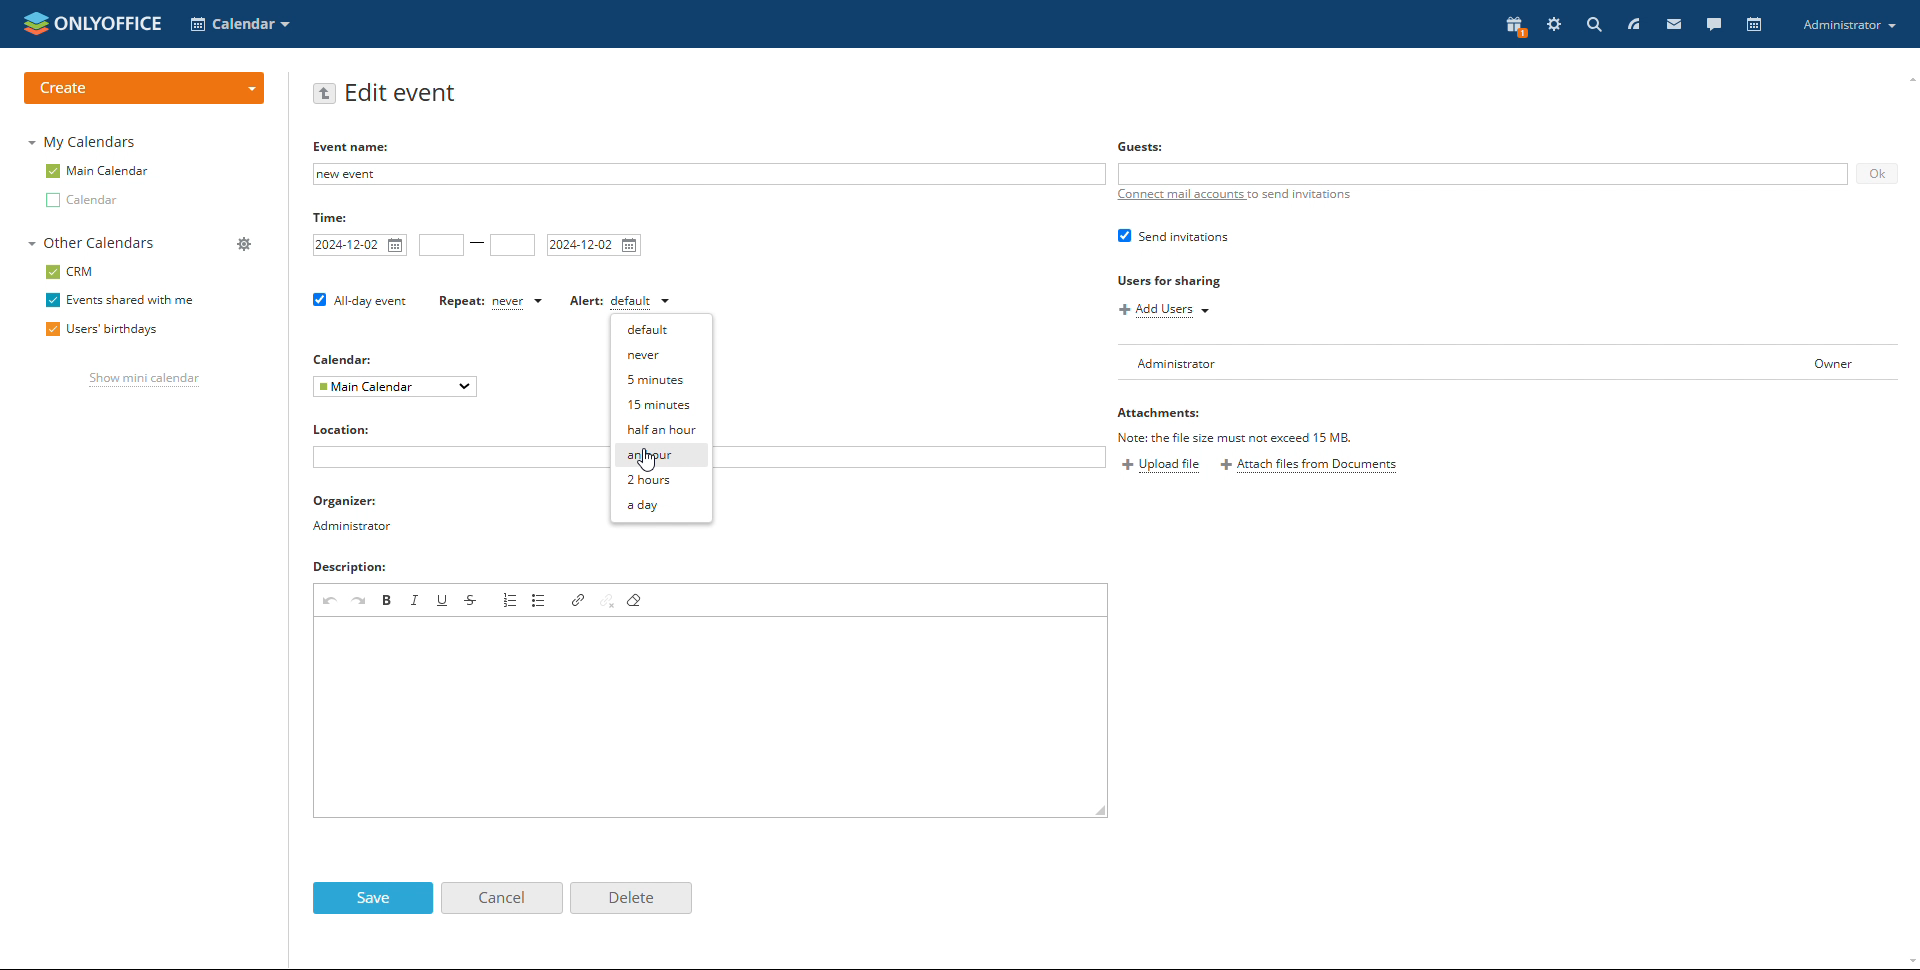  What do you see at coordinates (471, 599) in the screenshot?
I see `strikethrough` at bounding box center [471, 599].